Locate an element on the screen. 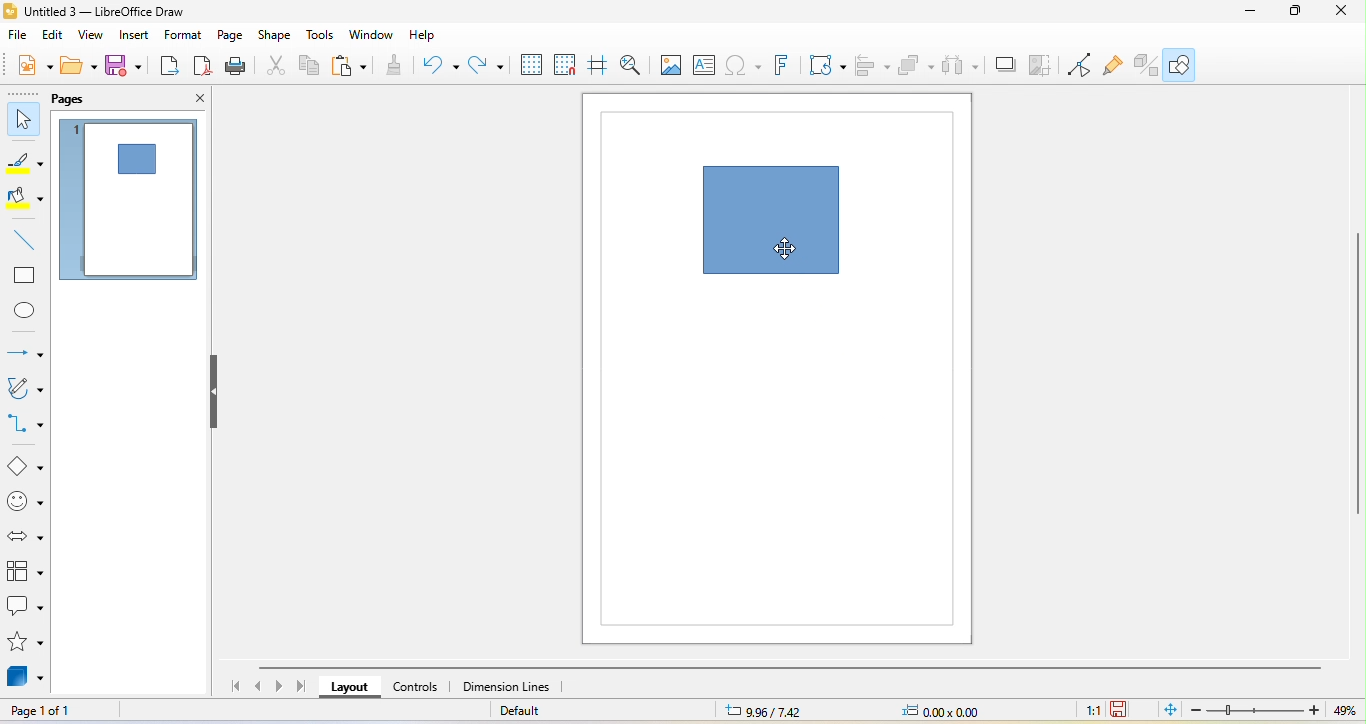  basic shape is located at coordinates (24, 464).